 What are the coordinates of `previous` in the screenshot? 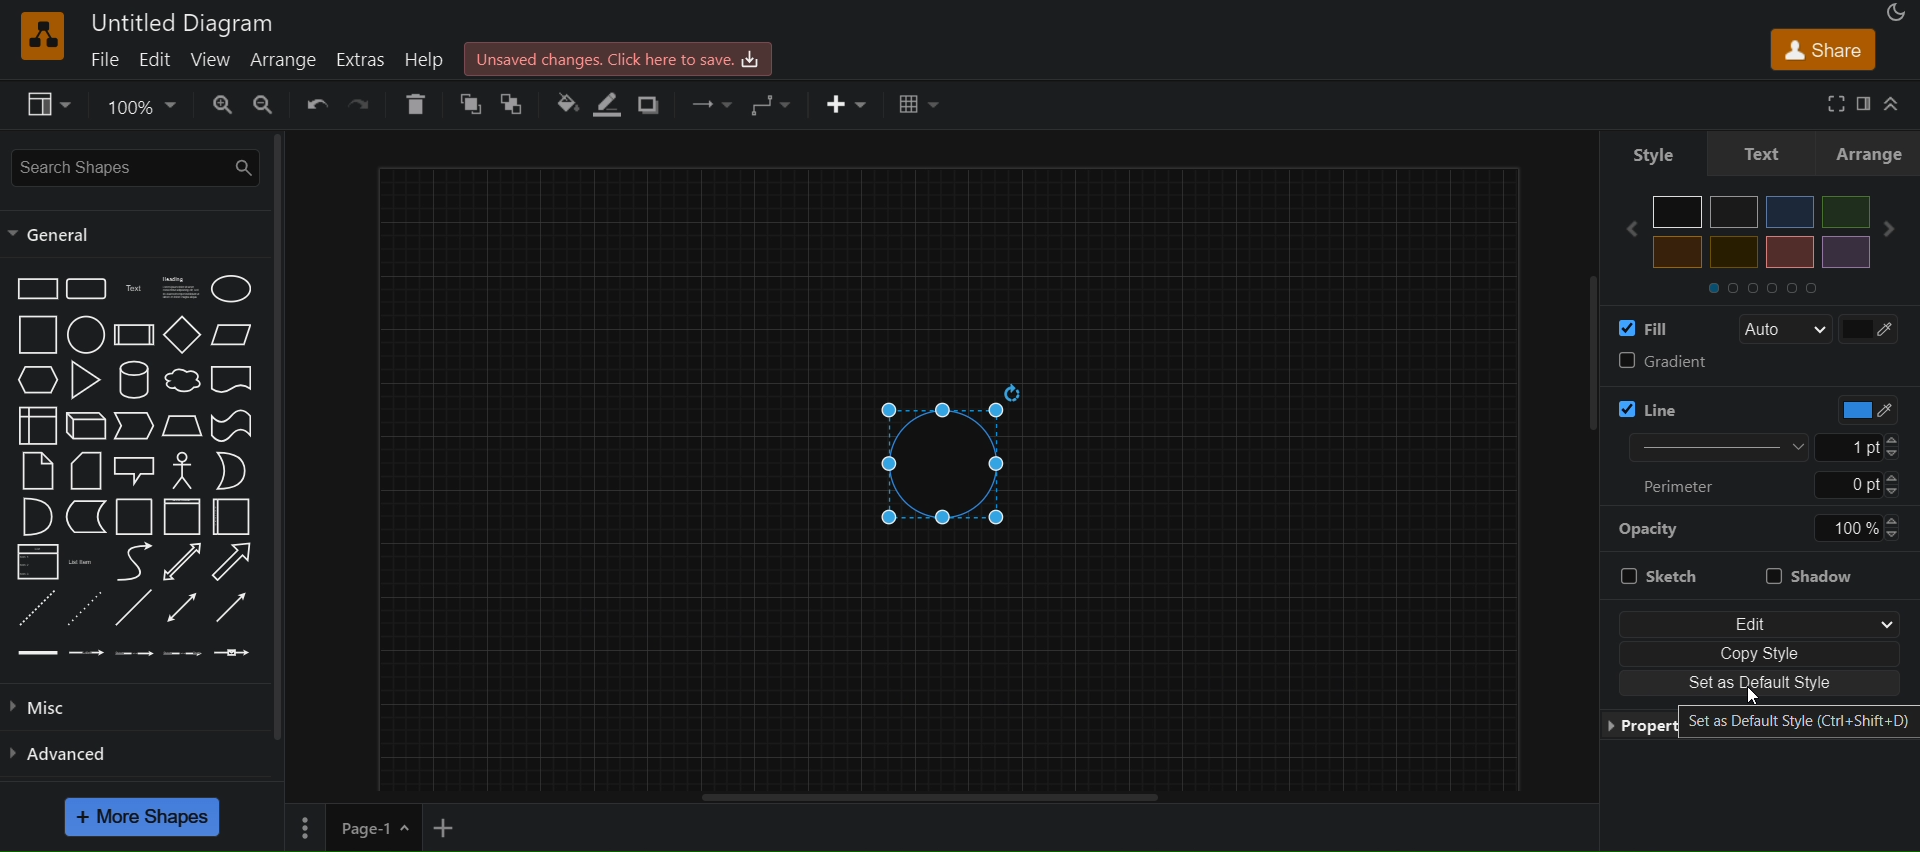 It's located at (1623, 229).